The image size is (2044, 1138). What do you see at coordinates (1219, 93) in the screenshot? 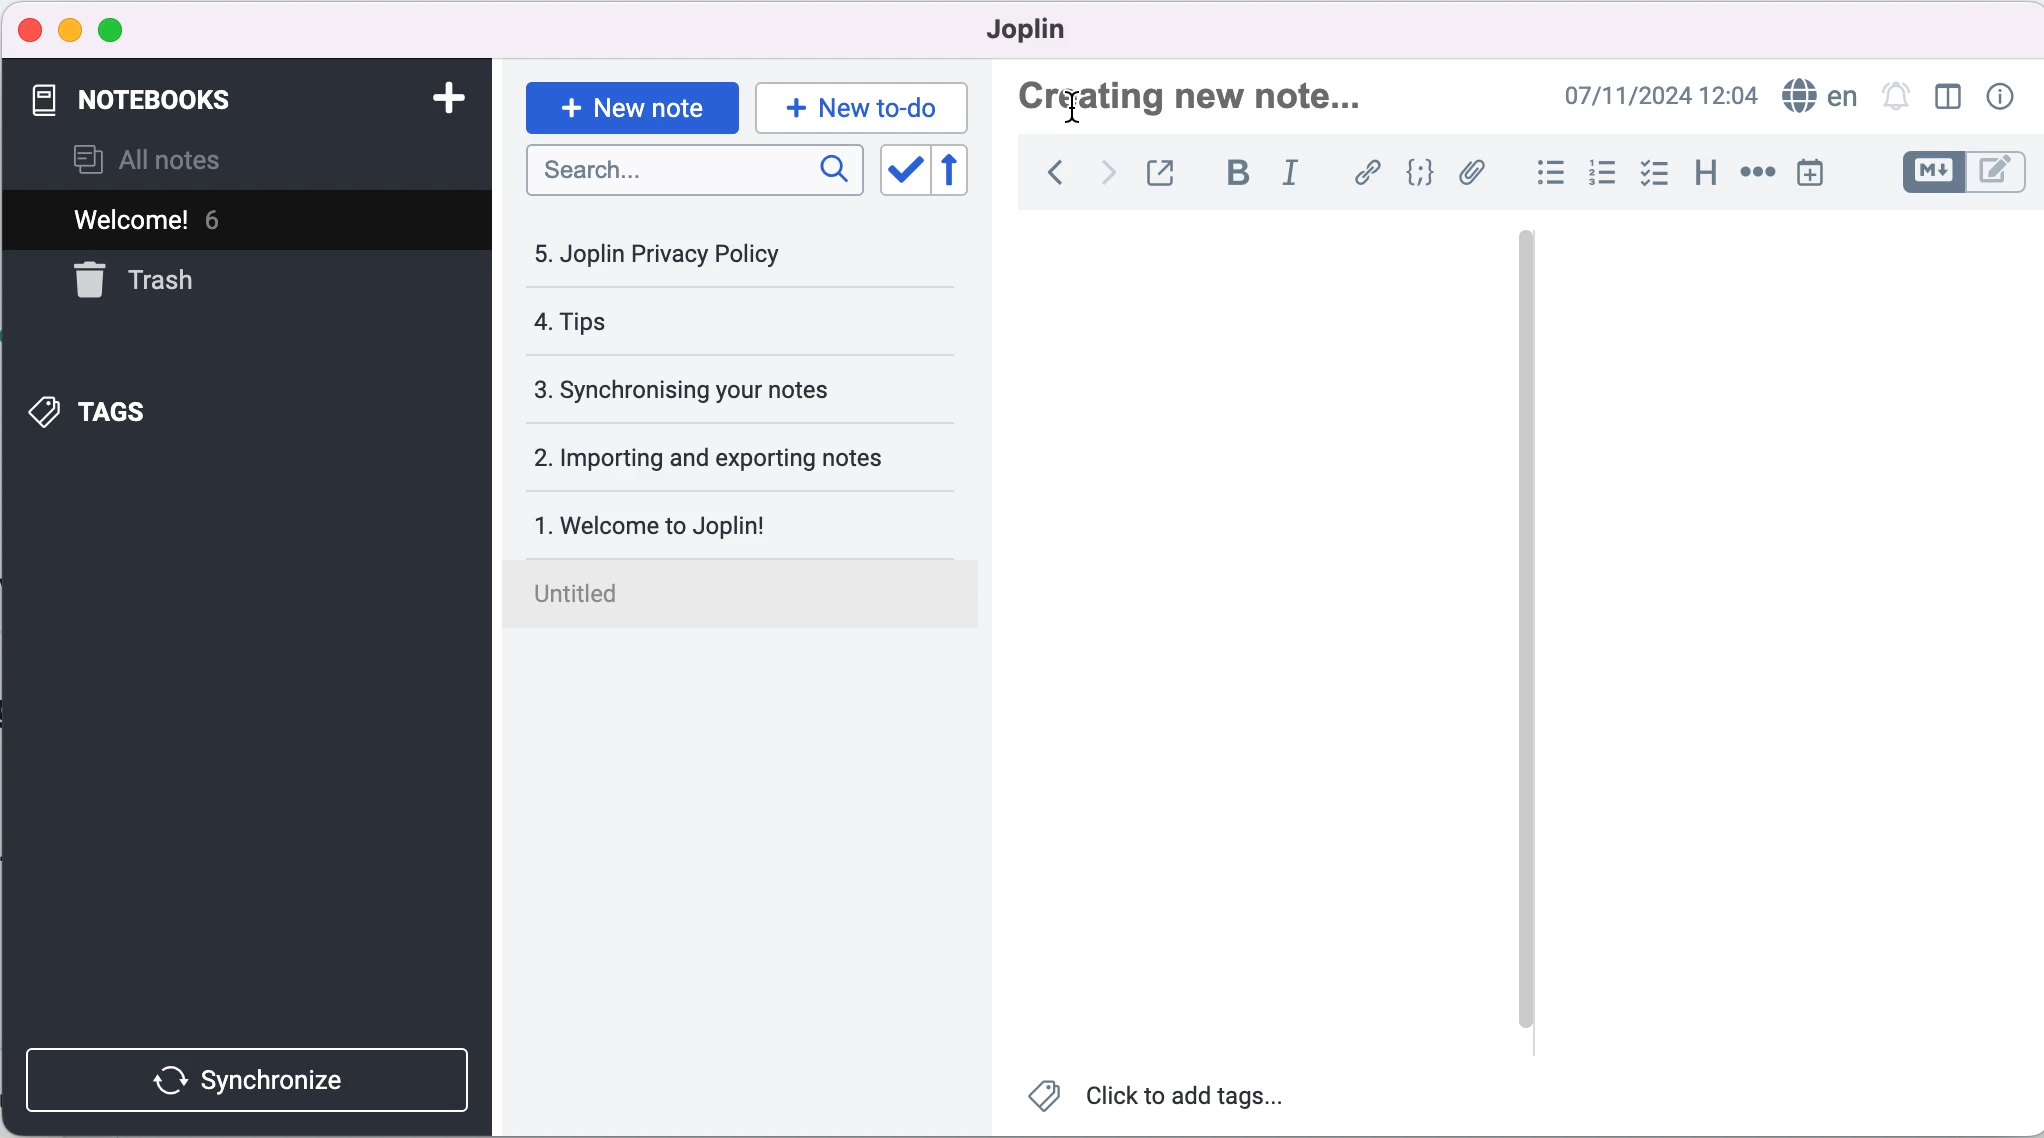
I see `creating new note` at bounding box center [1219, 93].